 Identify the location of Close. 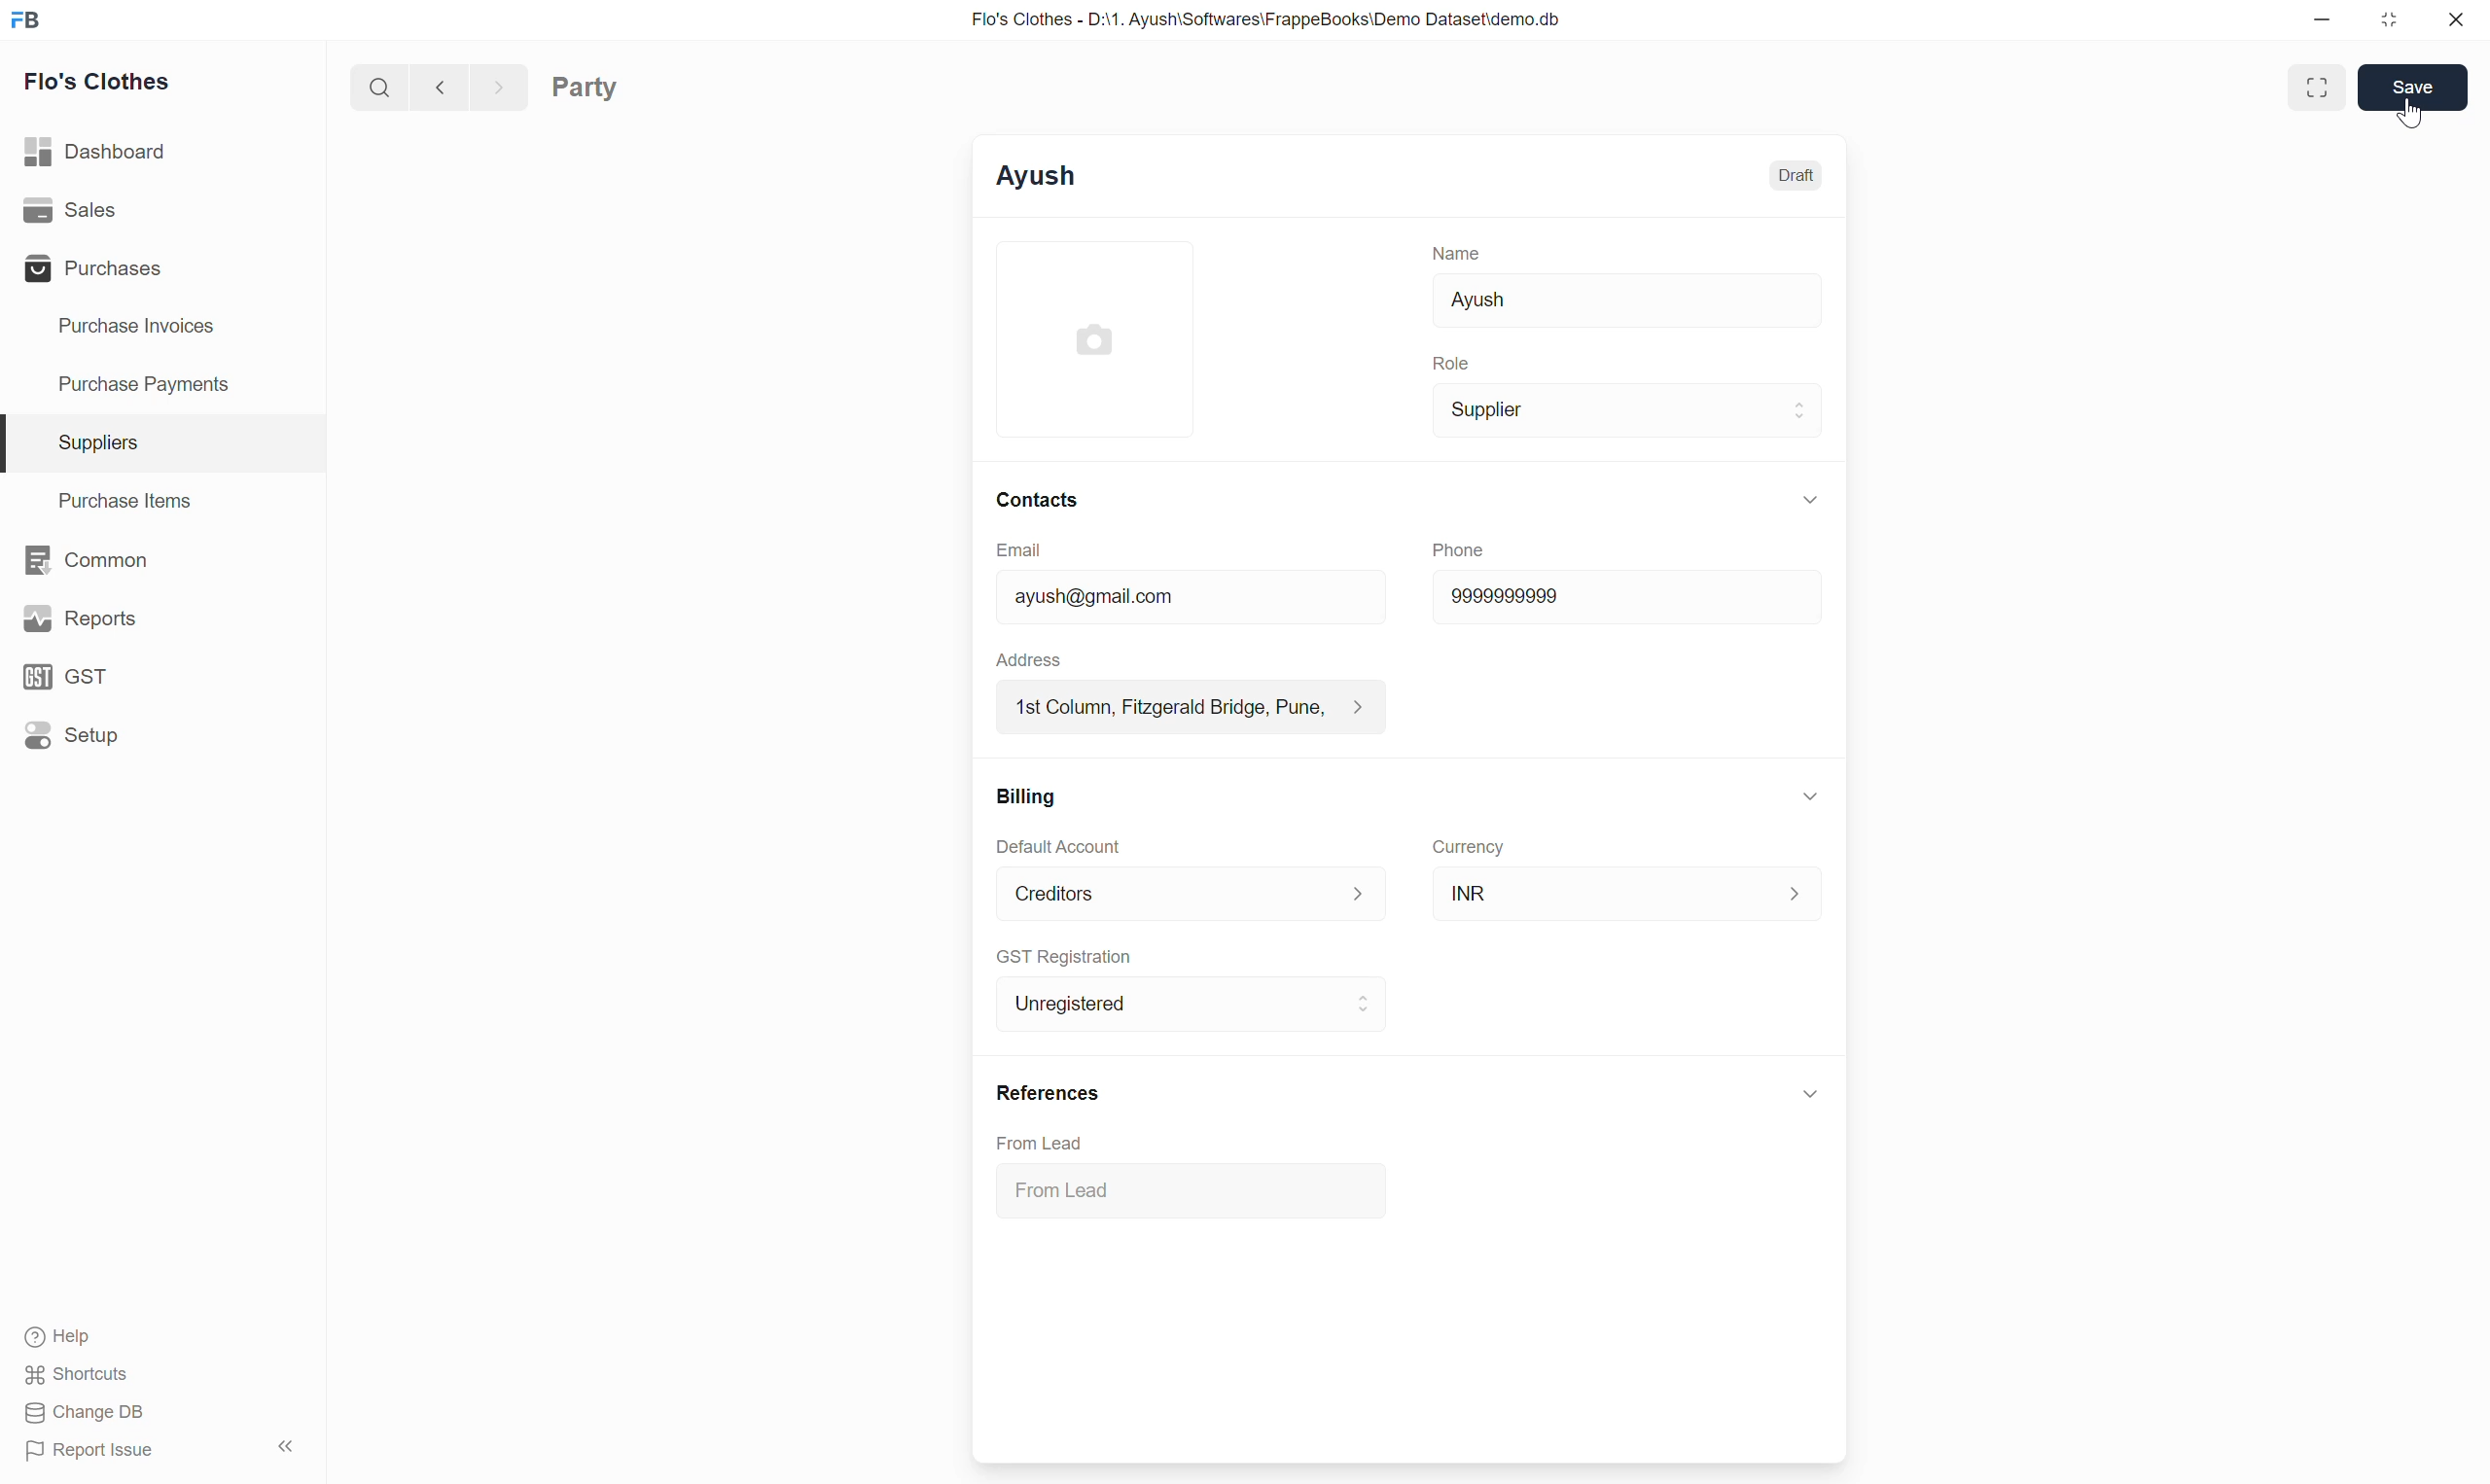
(2457, 19).